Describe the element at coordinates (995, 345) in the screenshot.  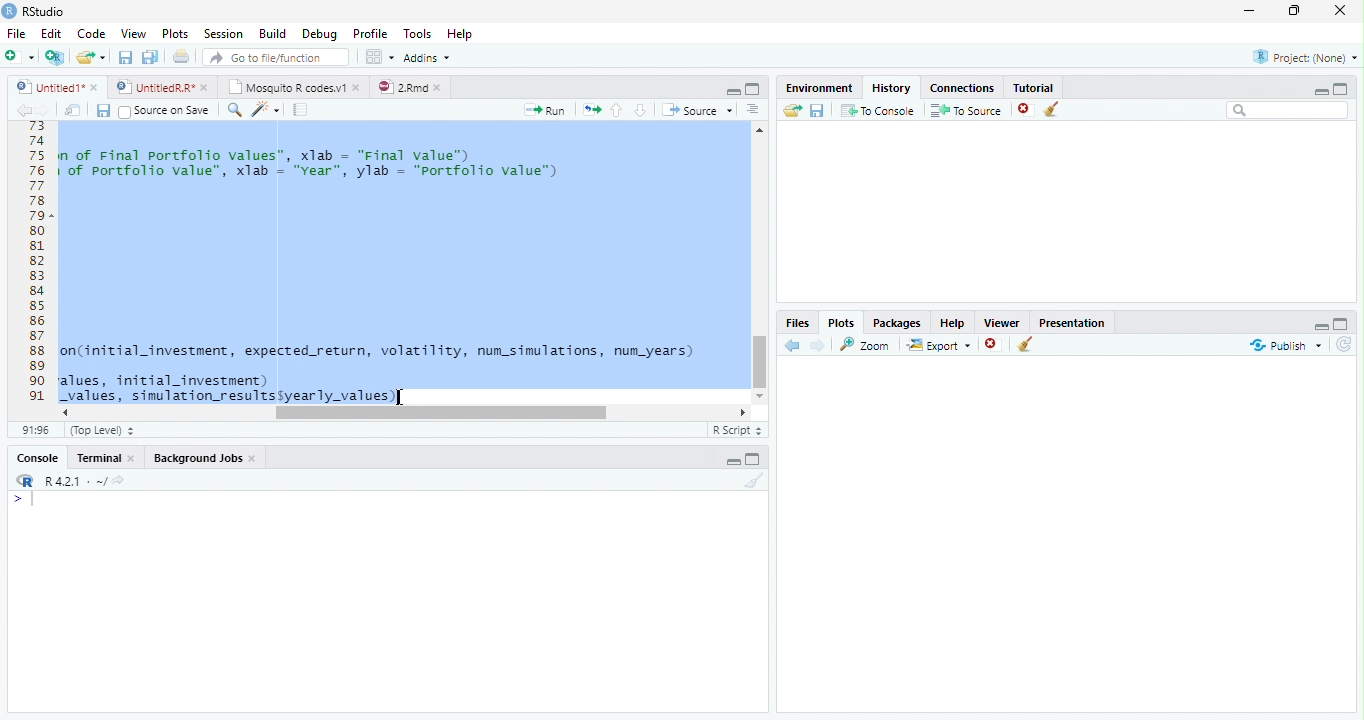
I see `Remove selected` at that location.